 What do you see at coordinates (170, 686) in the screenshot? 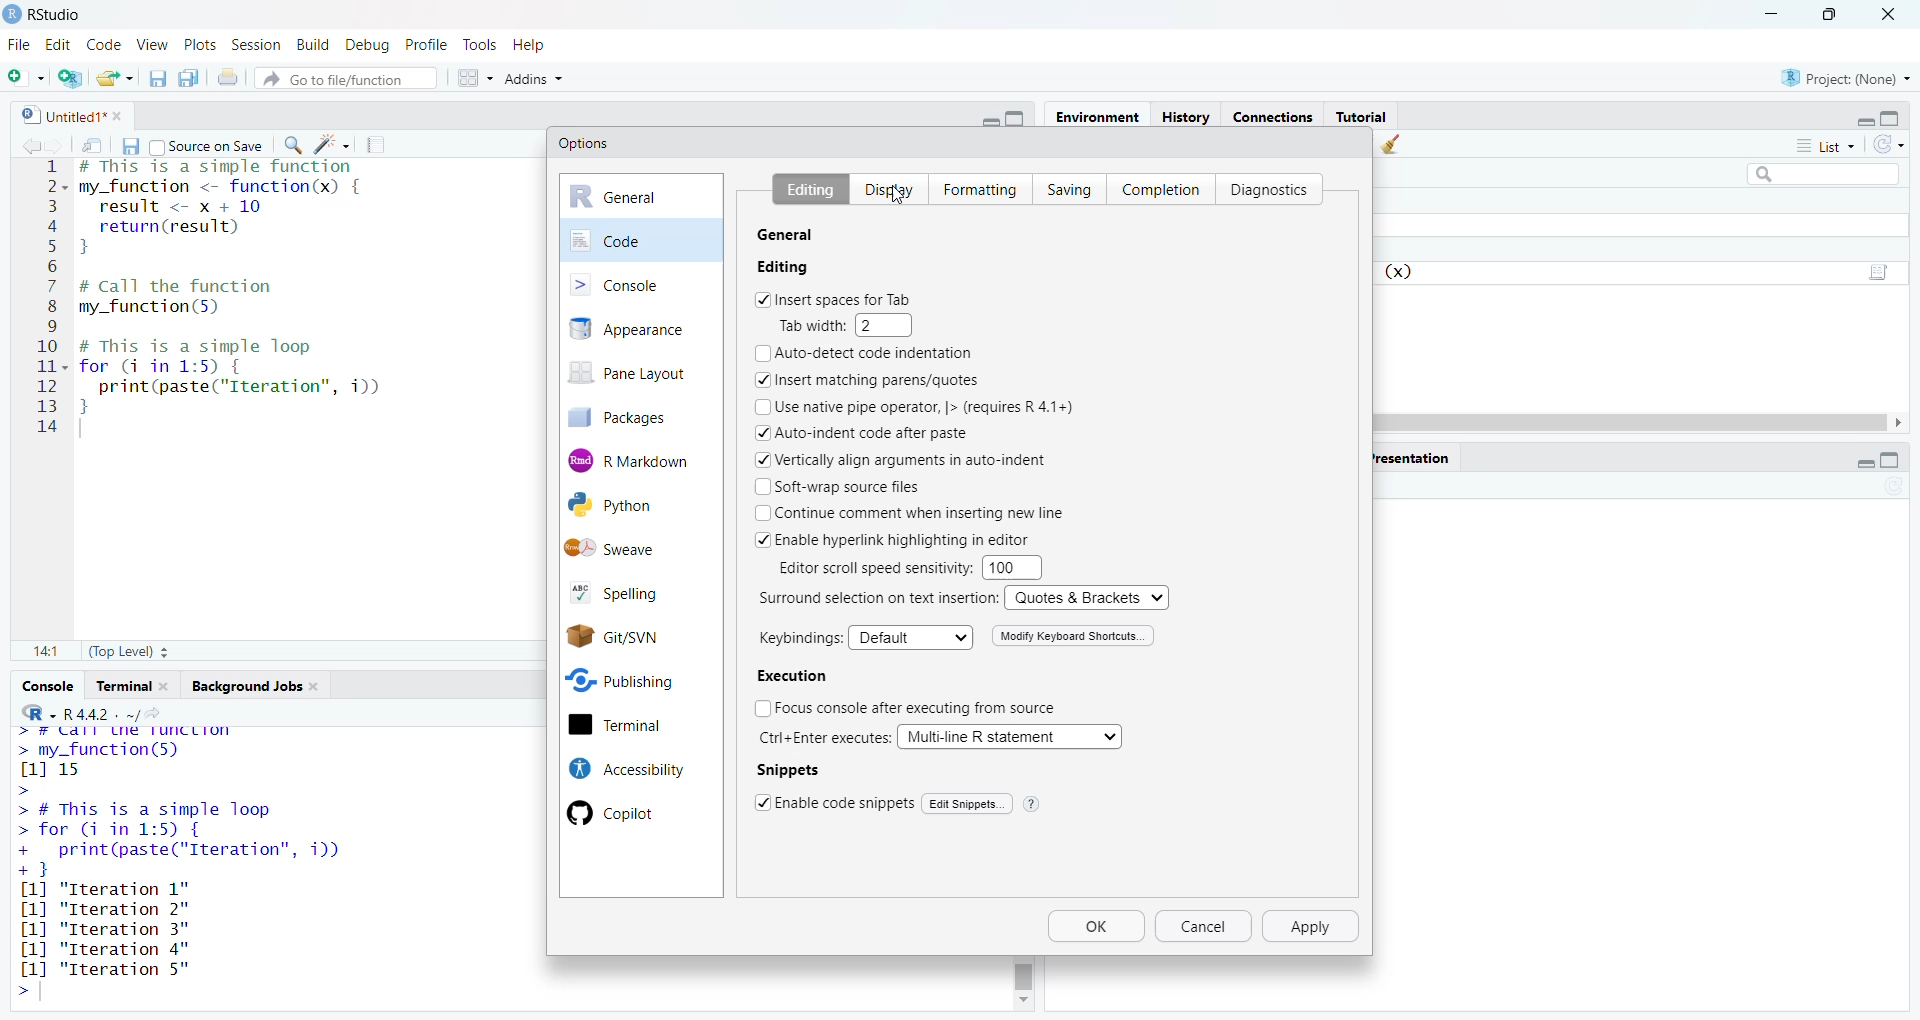
I see `close ` at bounding box center [170, 686].